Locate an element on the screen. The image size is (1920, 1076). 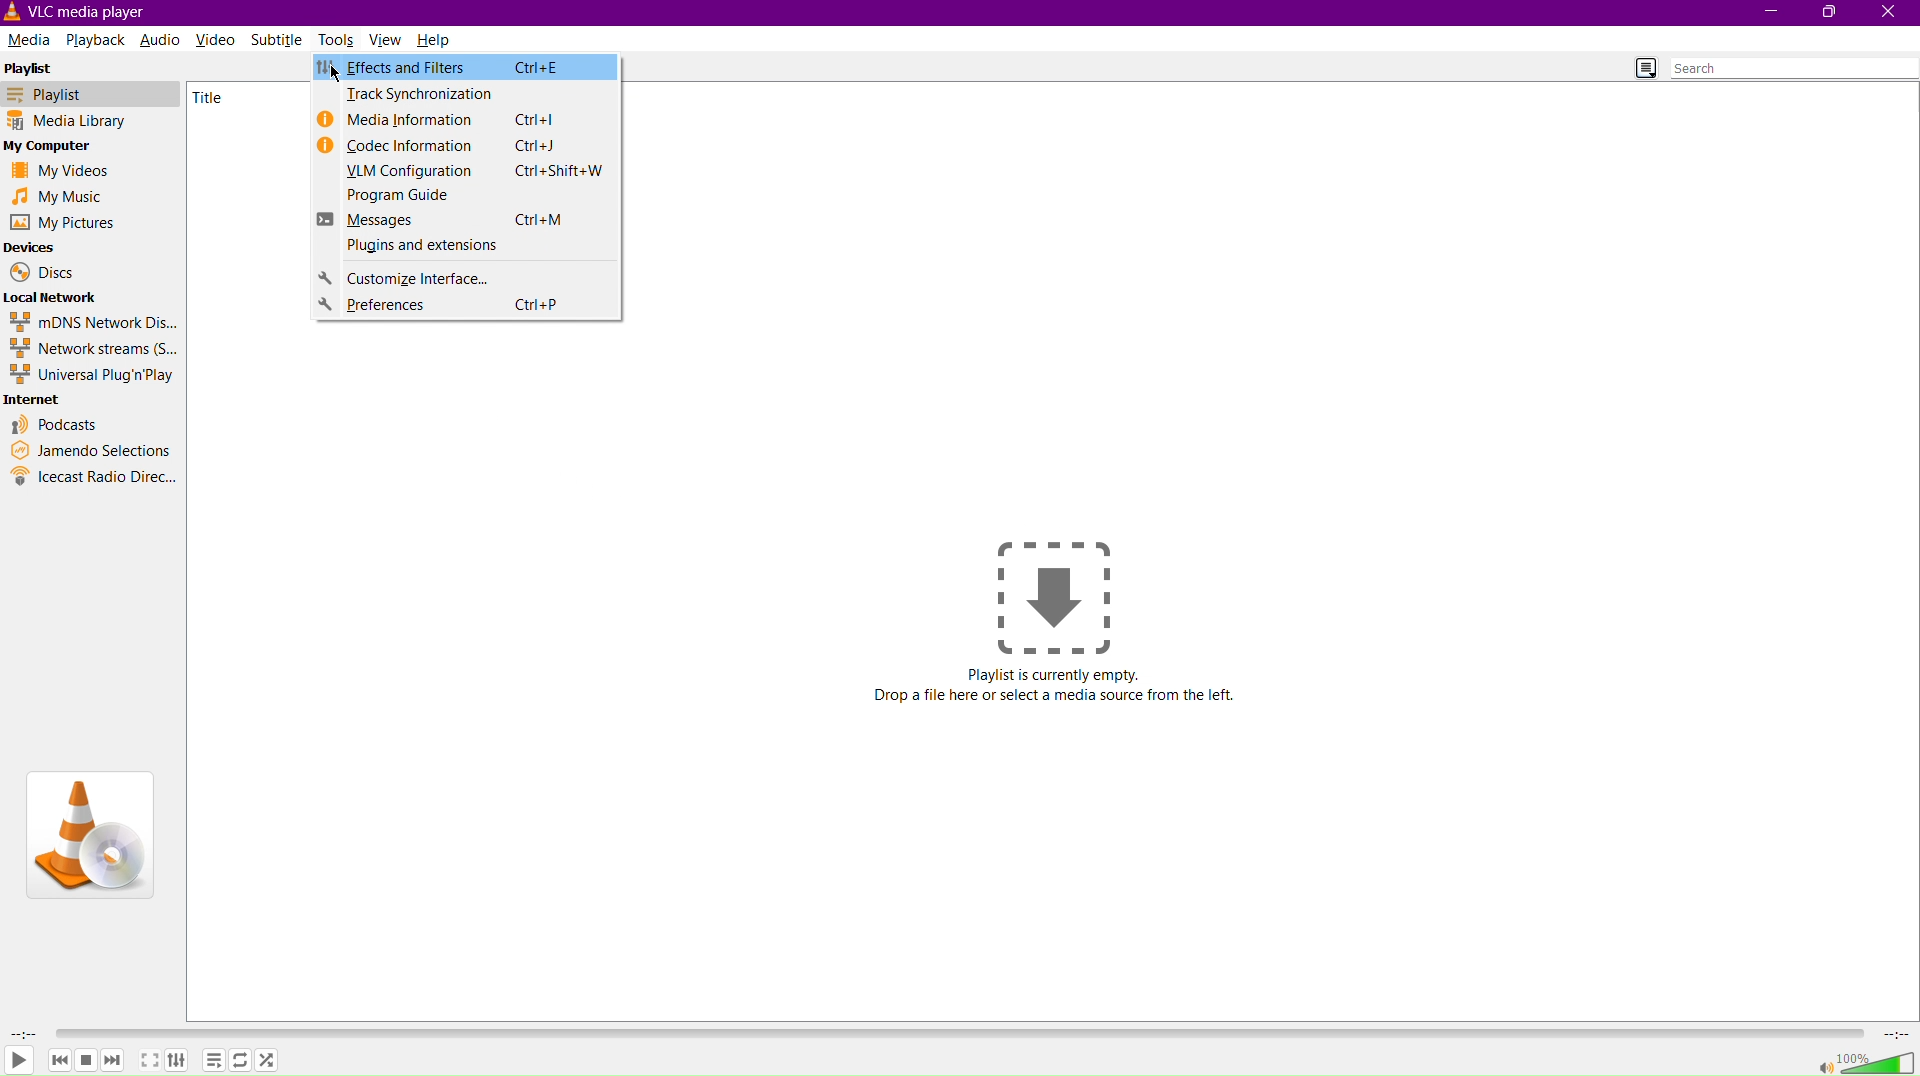
My Computer is located at coordinates (60, 148).